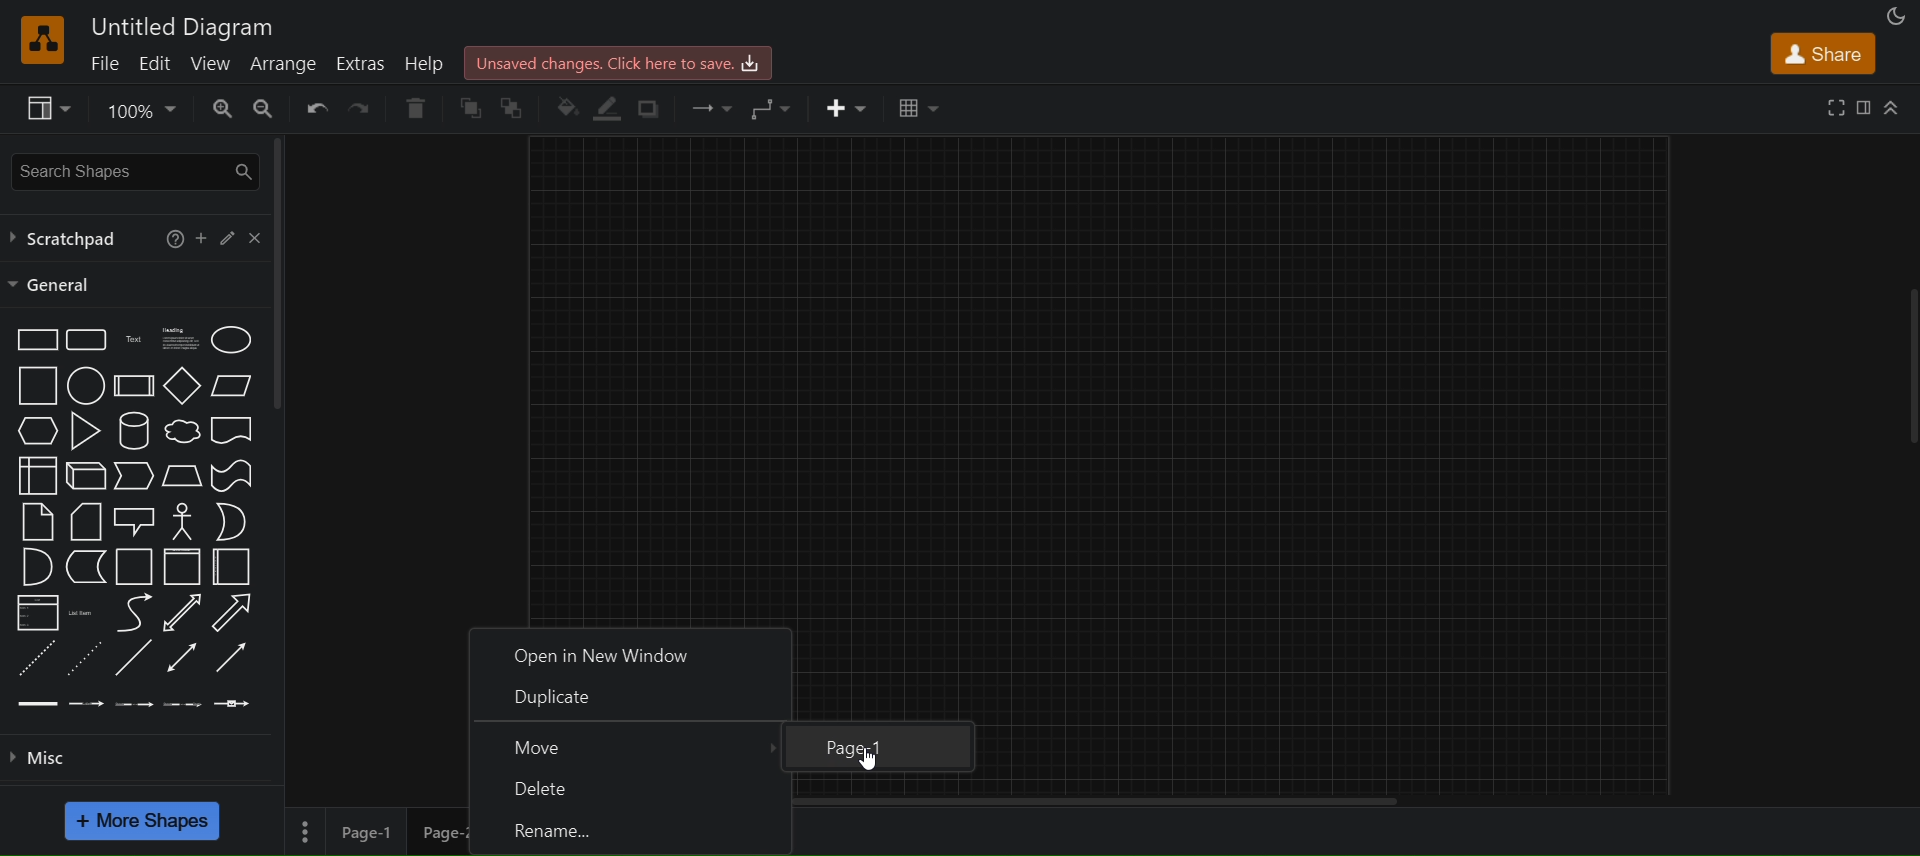  I want to click on shadow, so click(651, 109).